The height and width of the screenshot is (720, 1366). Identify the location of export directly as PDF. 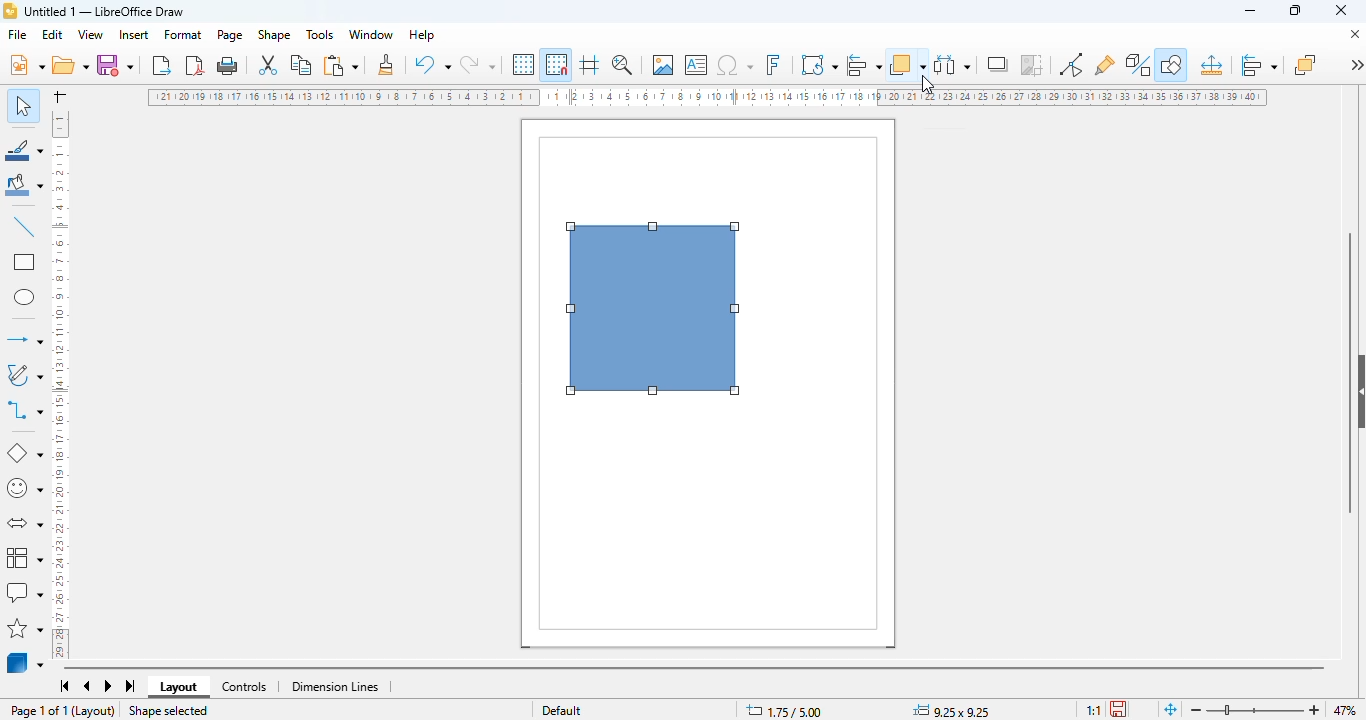
(196, 65).